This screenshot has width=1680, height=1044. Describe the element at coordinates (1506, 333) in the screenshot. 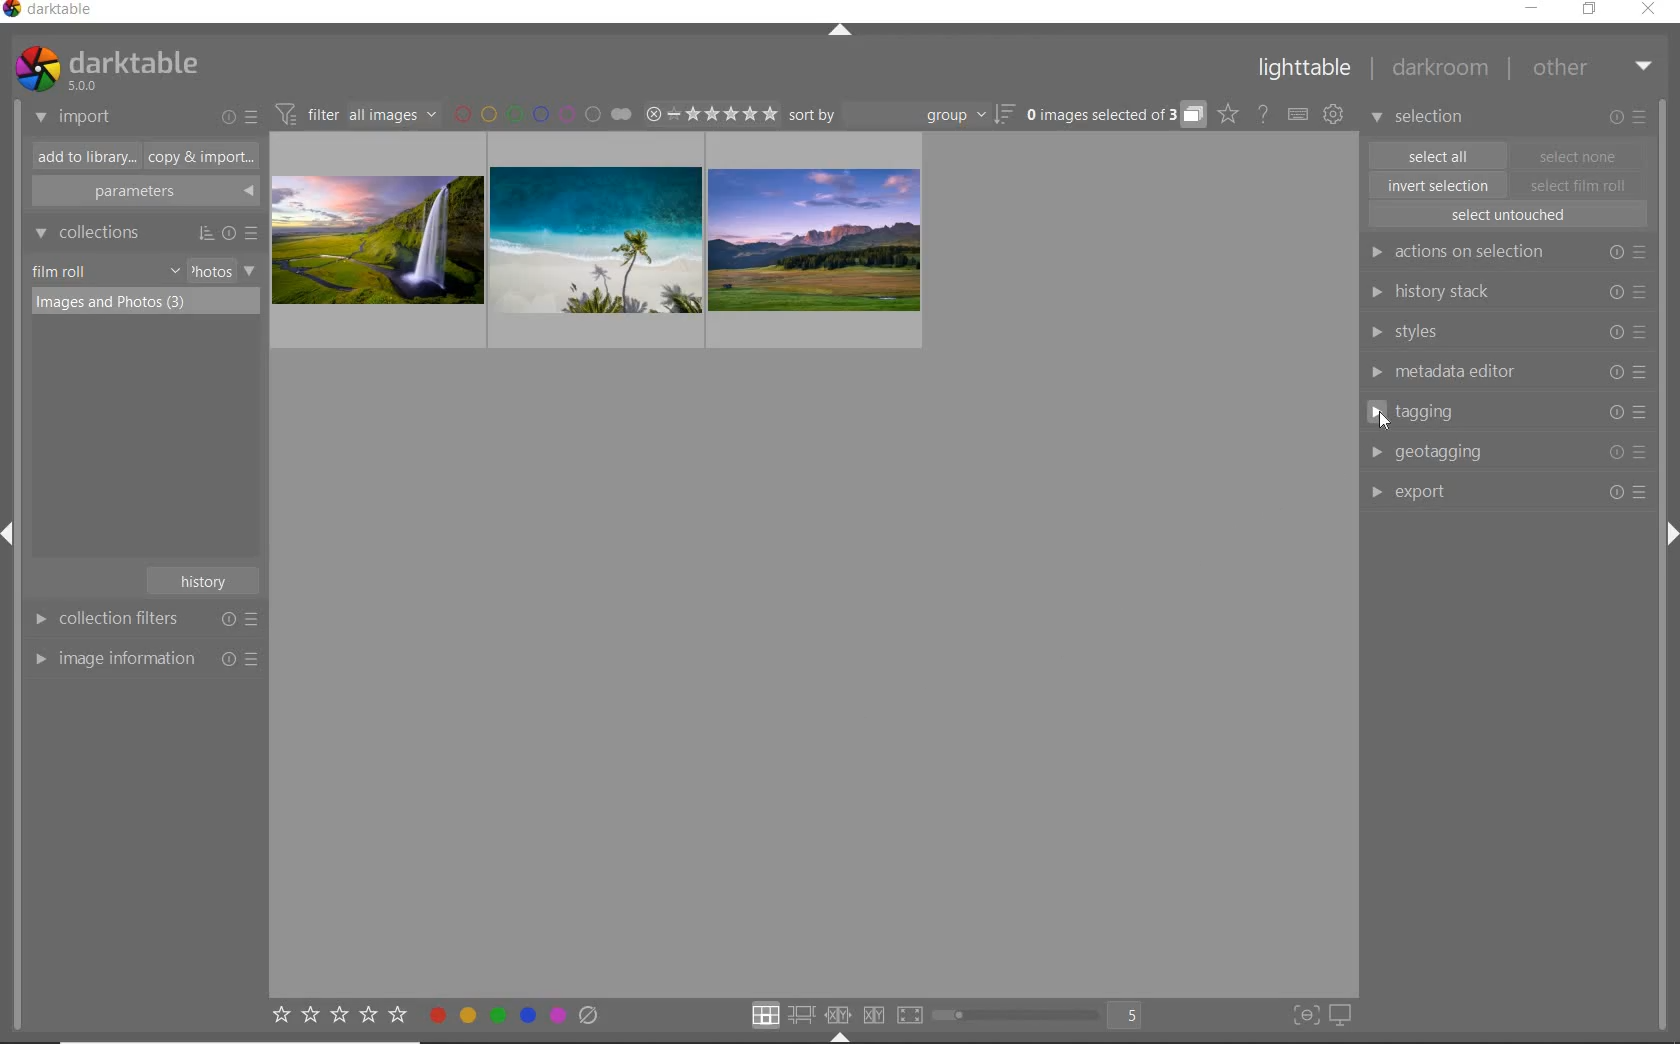

I see `styles` at that location.